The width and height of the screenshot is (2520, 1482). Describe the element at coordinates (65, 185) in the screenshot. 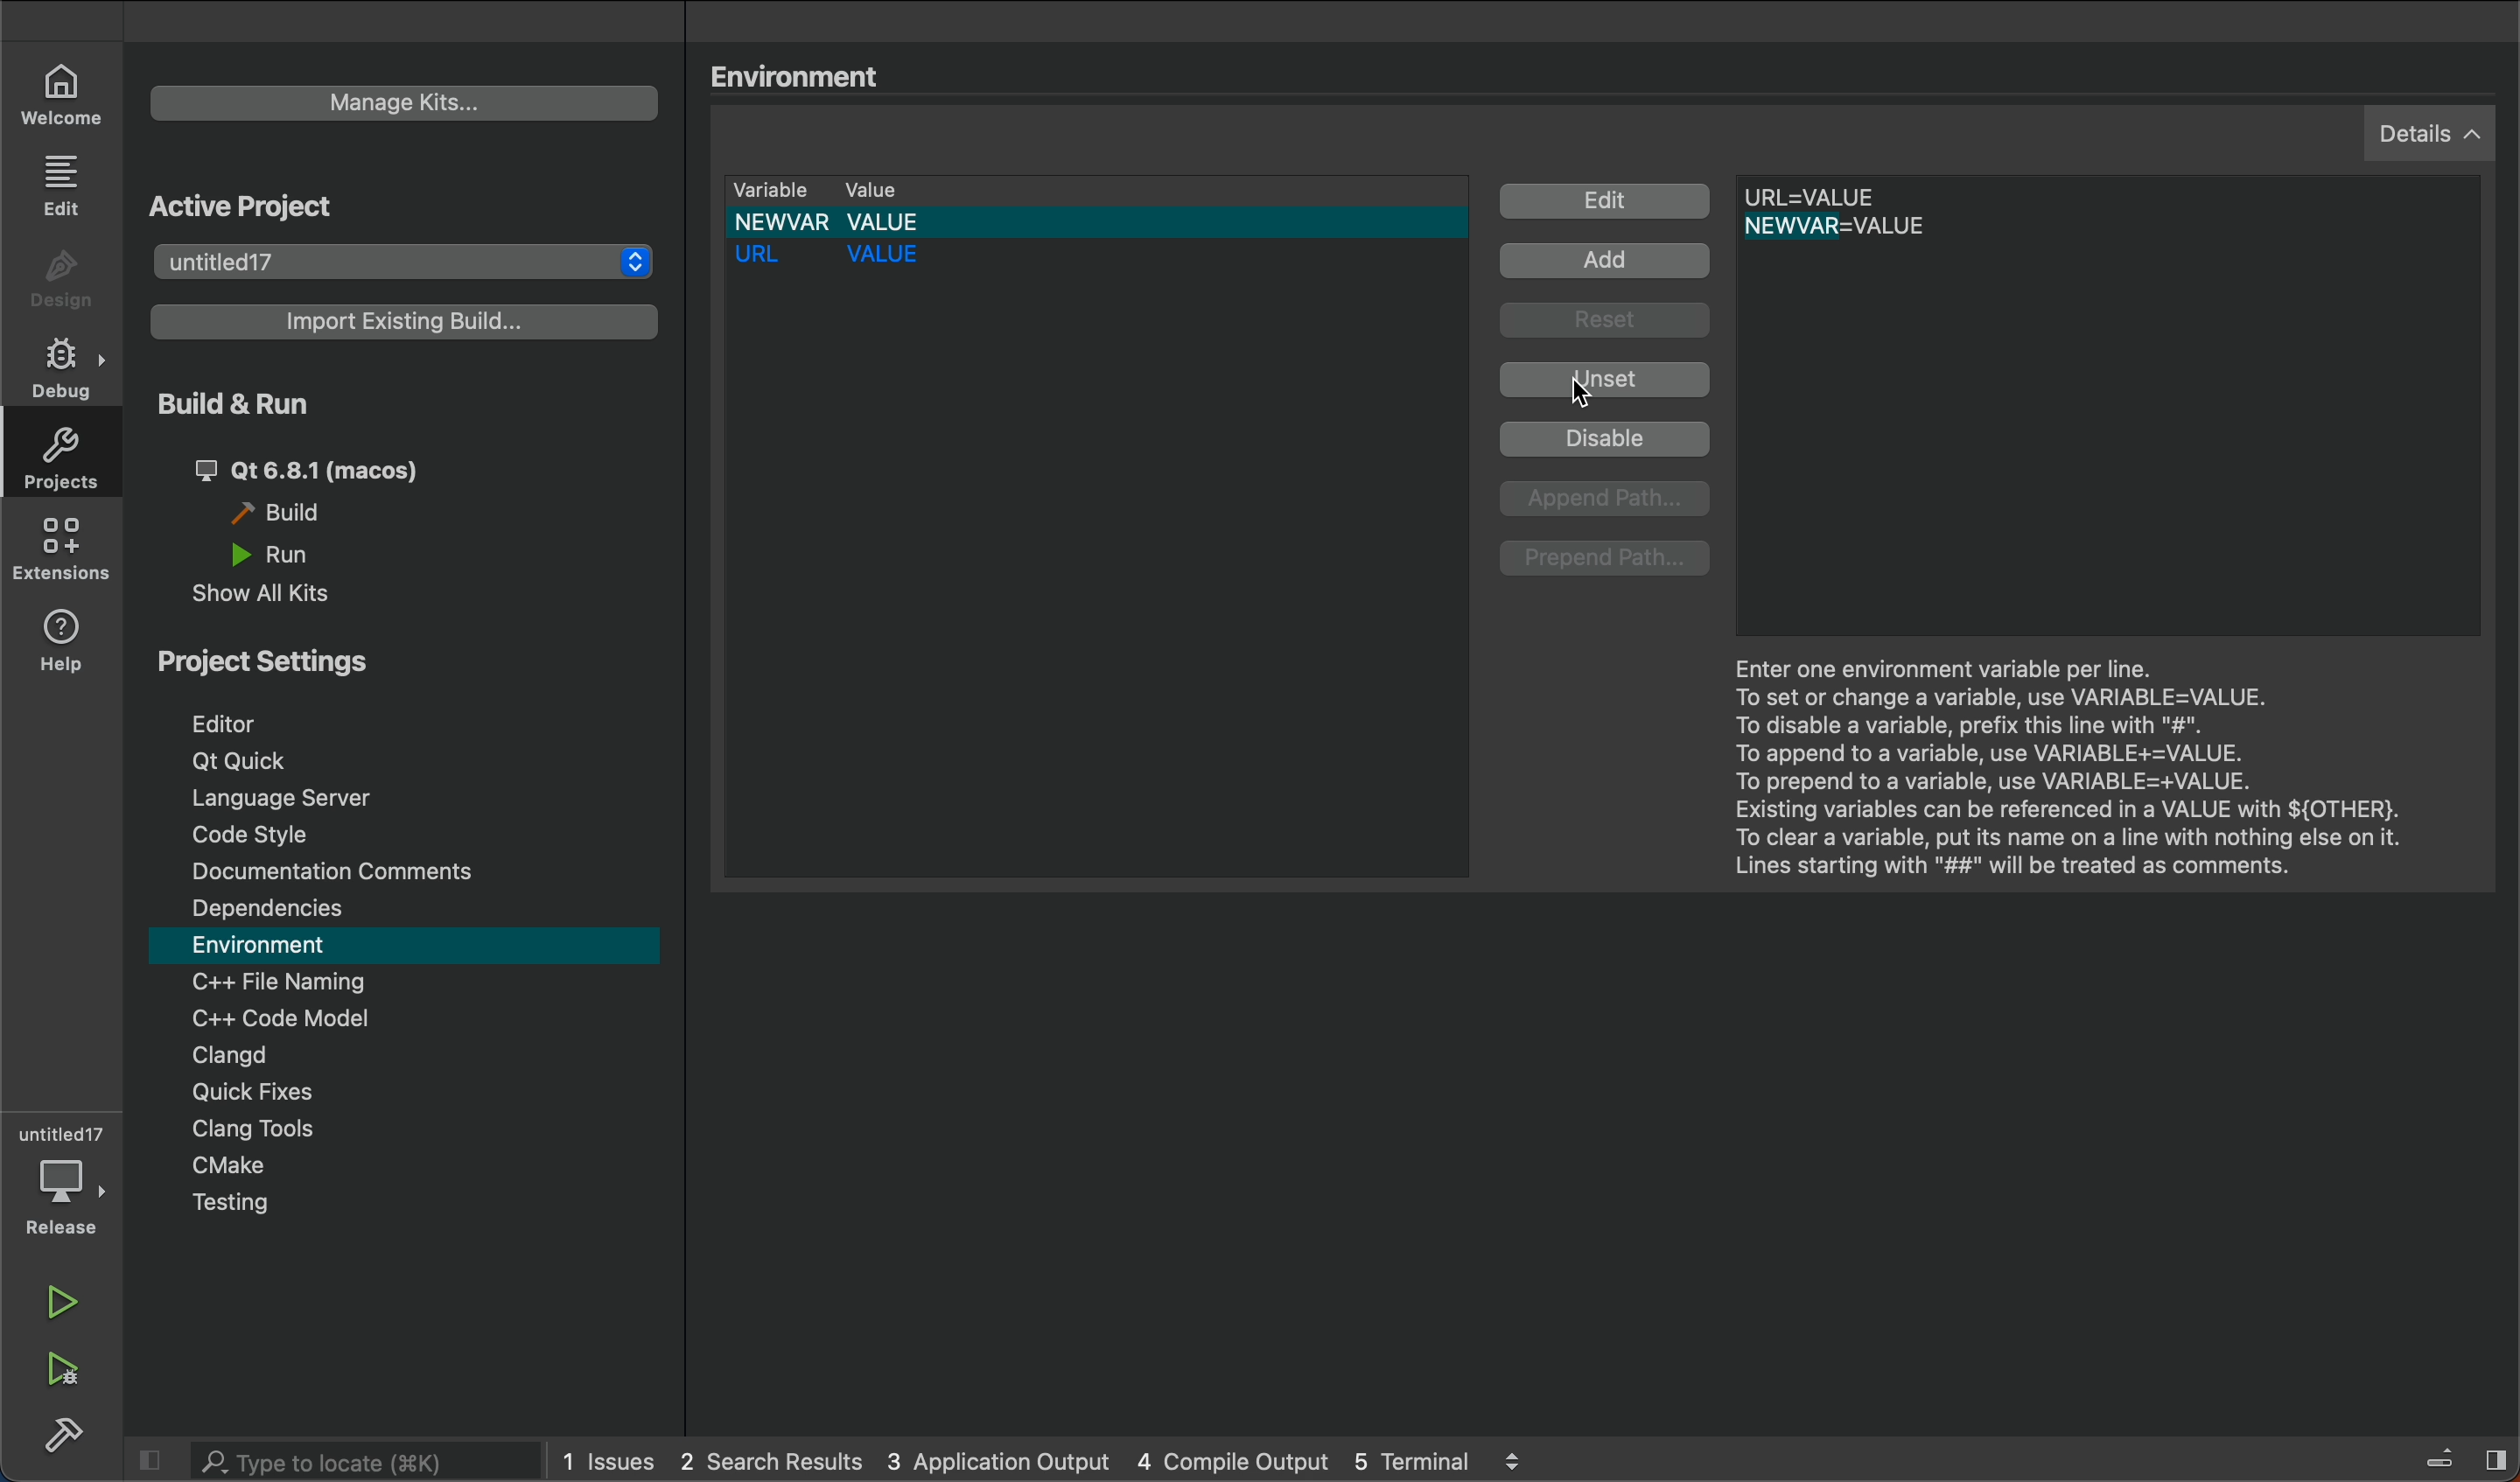

I see `edit` at that location.